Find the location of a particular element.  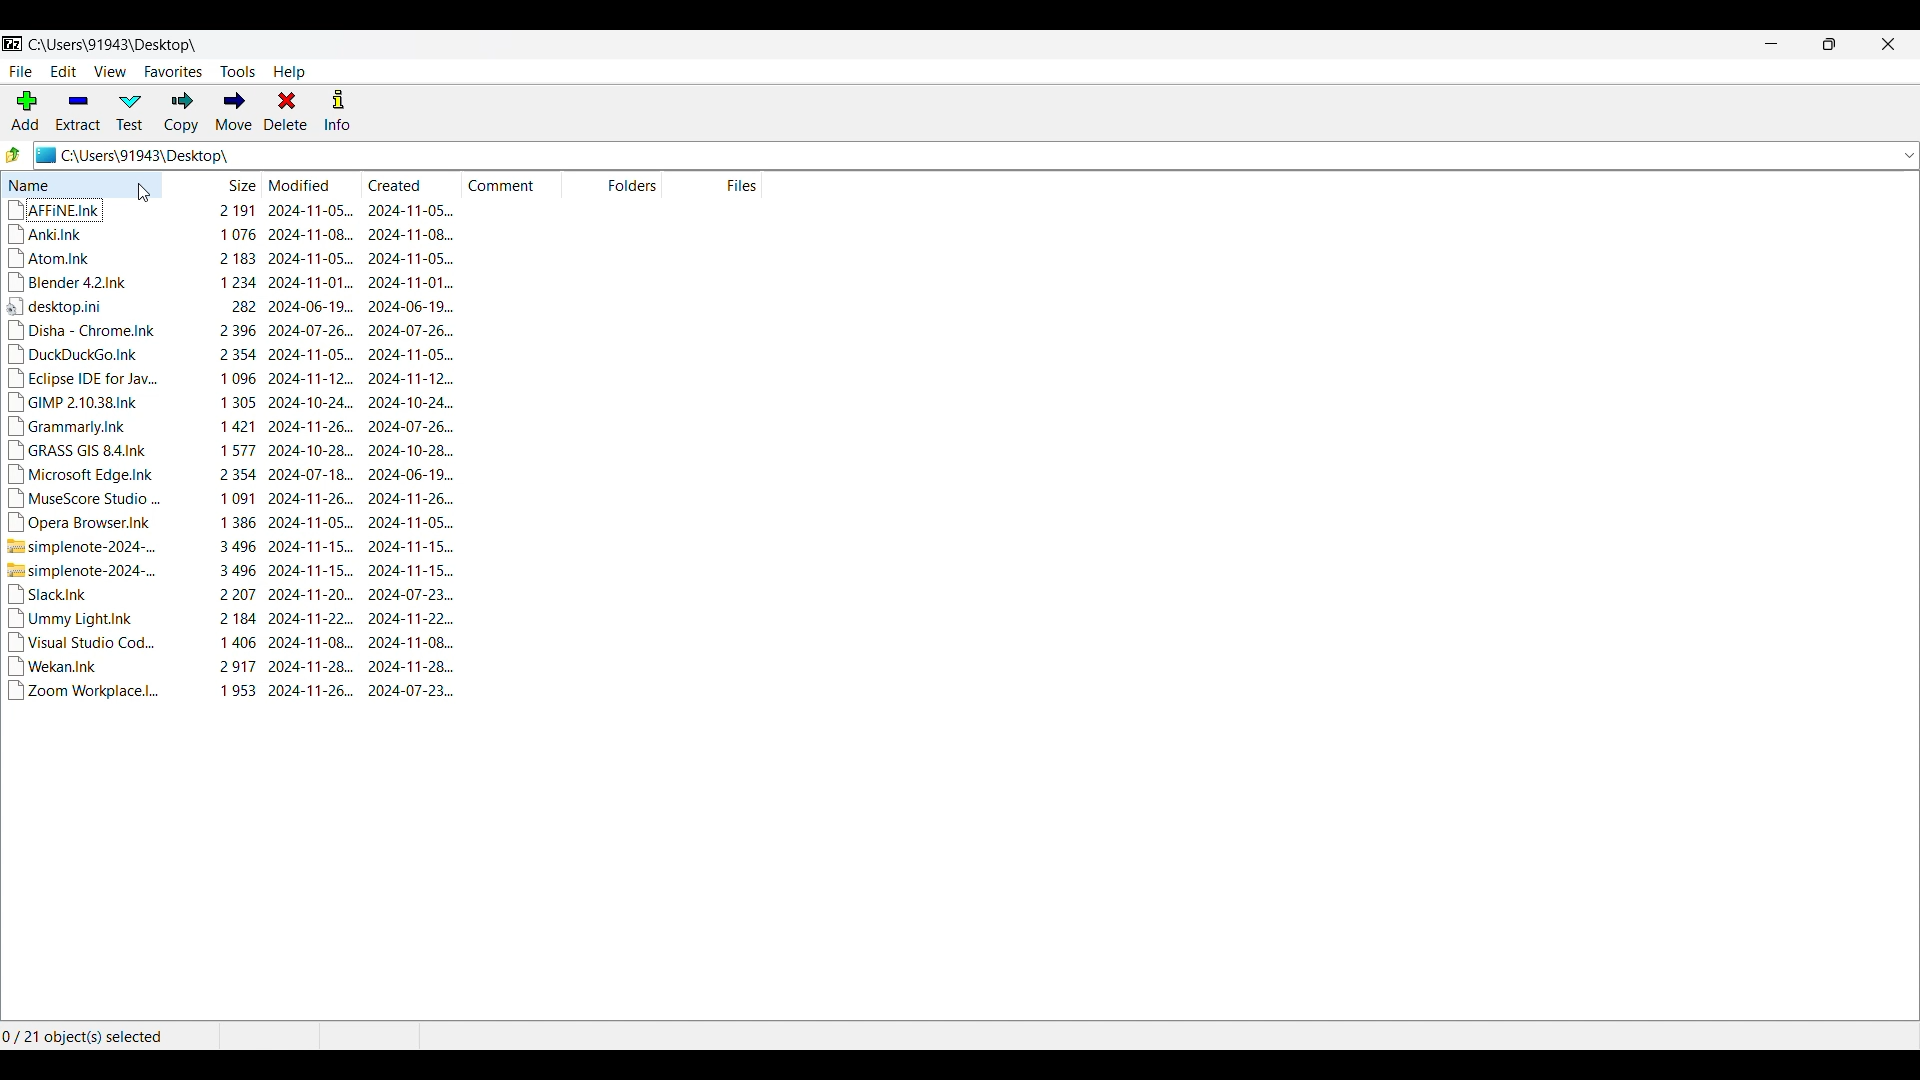

Minimize is located at coordinates (1771, 44).